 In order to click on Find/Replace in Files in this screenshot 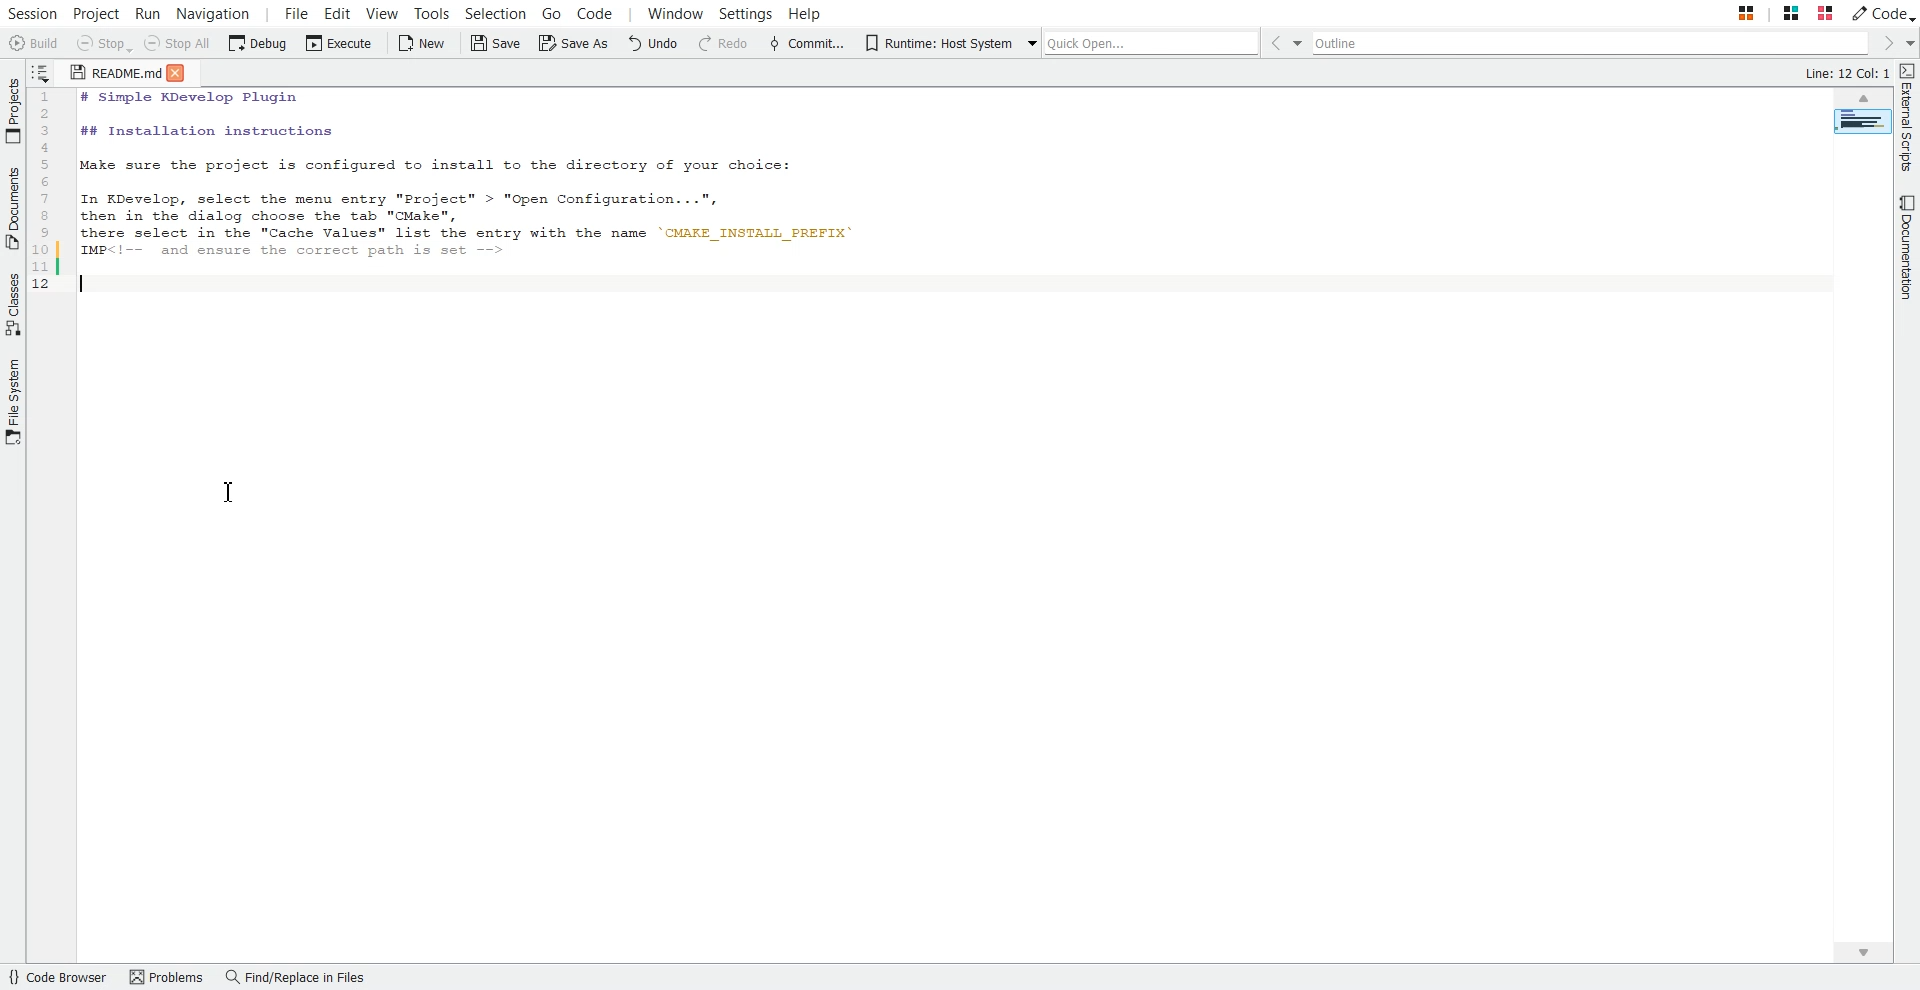, I will do `click(297, 977)`.